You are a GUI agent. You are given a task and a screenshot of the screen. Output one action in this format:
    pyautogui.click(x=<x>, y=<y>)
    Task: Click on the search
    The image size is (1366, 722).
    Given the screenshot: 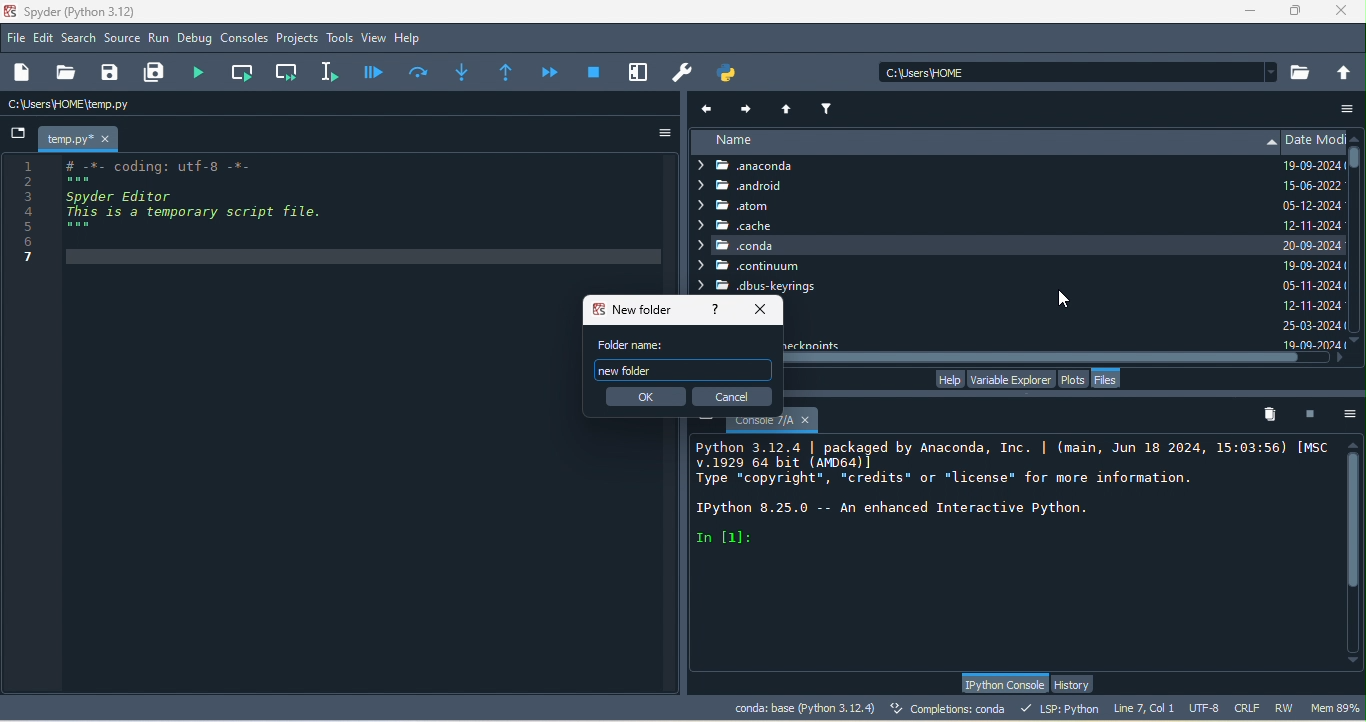 What is the action you would take?
    pyautogui.click(x=80, y=38)
    